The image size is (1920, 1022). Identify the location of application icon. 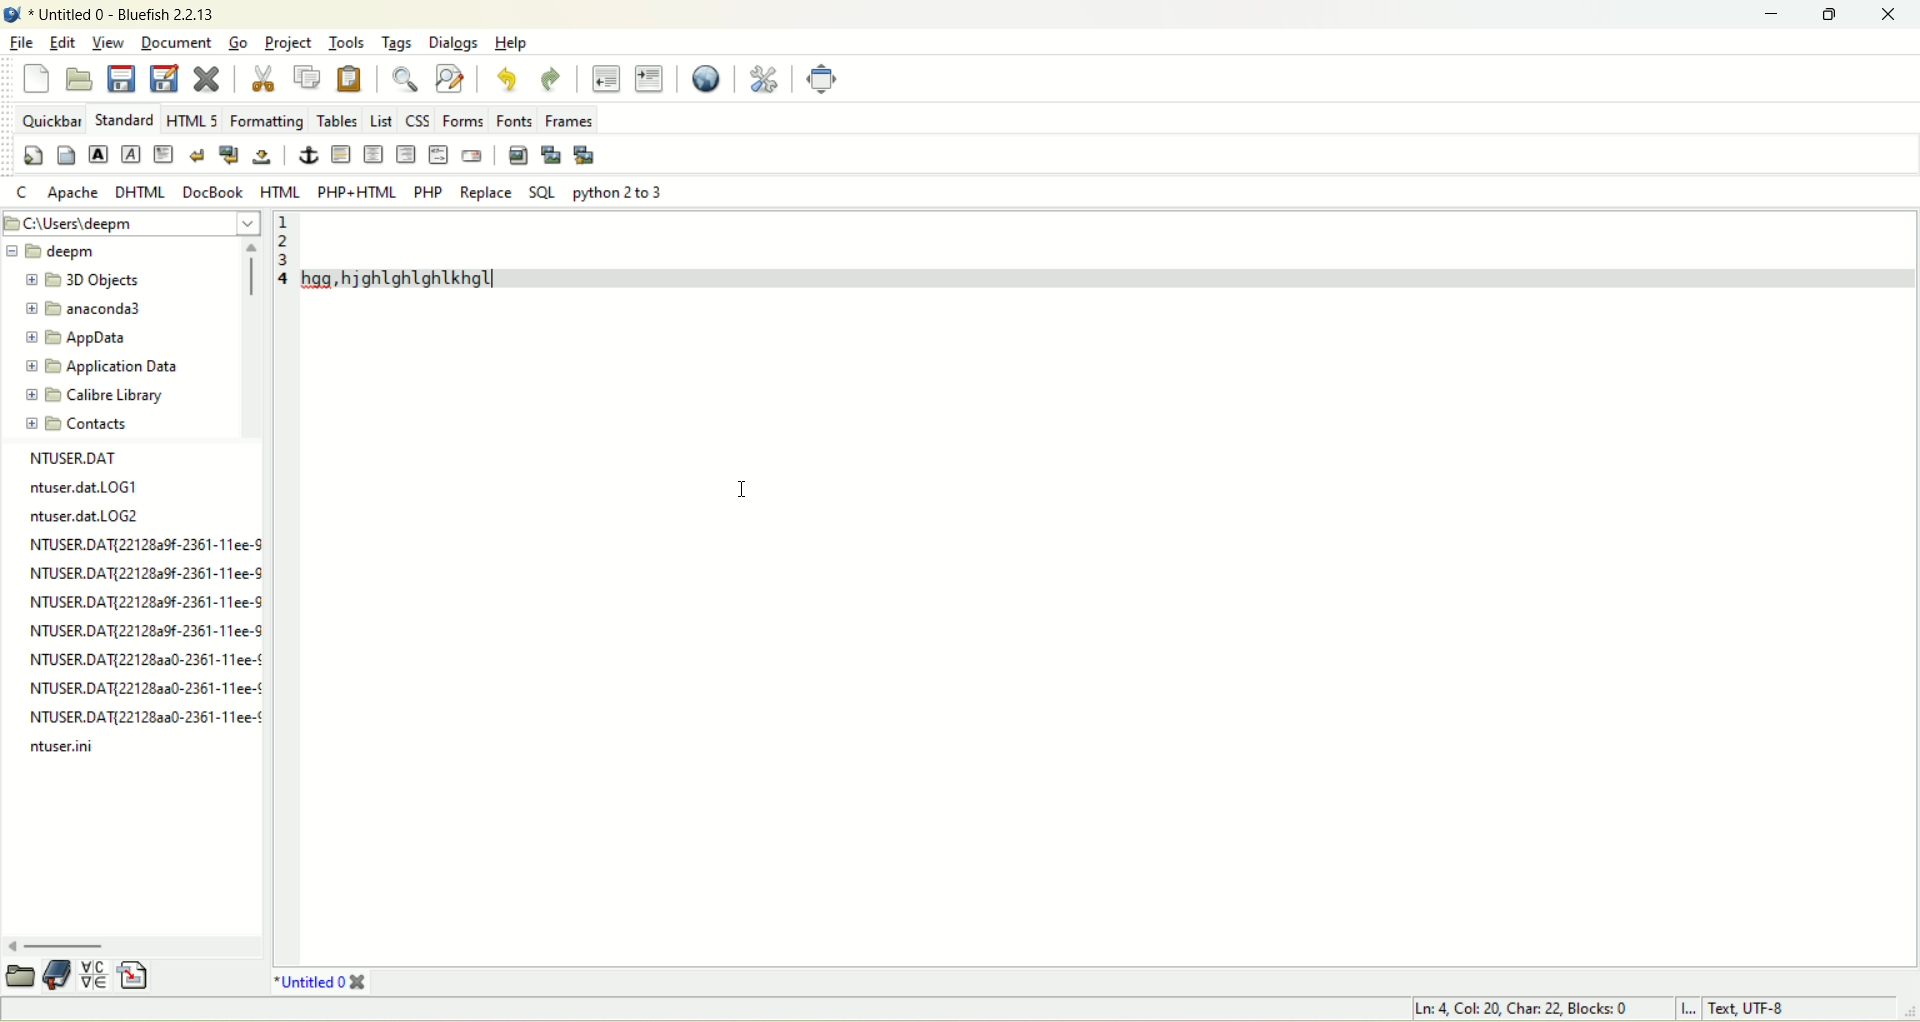
(12, 15).